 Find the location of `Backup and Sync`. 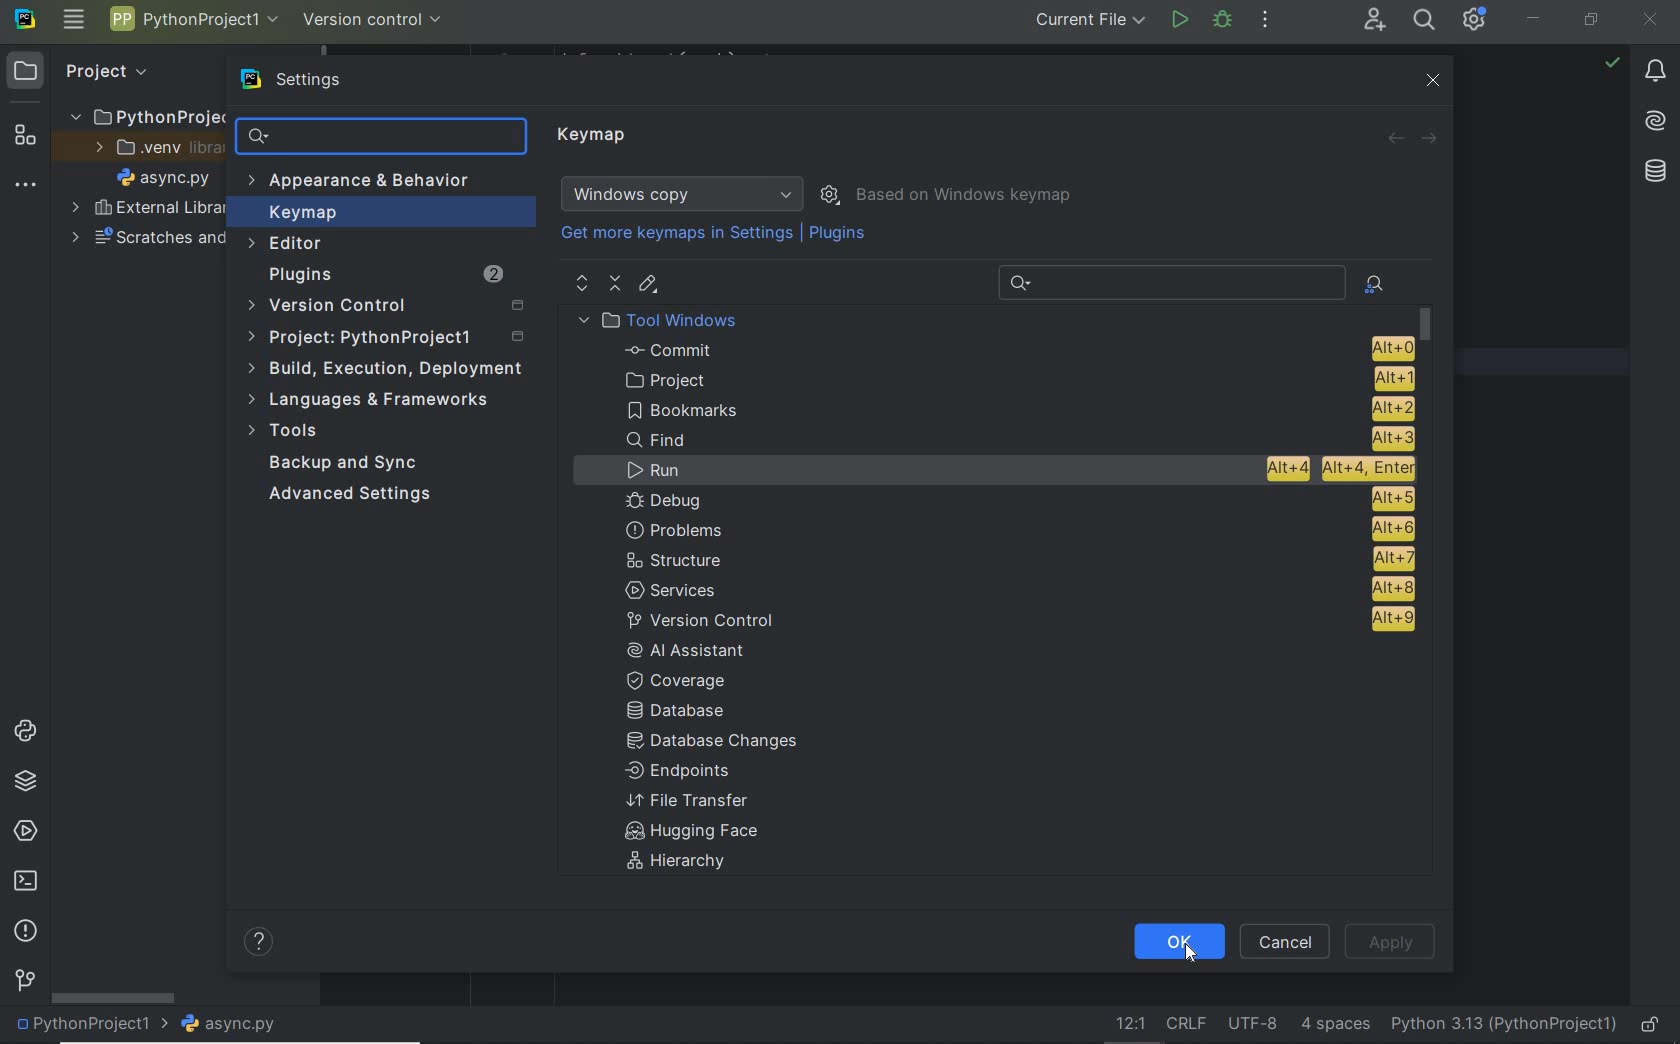

Backup and Sync is located at coordinates (345, 464).